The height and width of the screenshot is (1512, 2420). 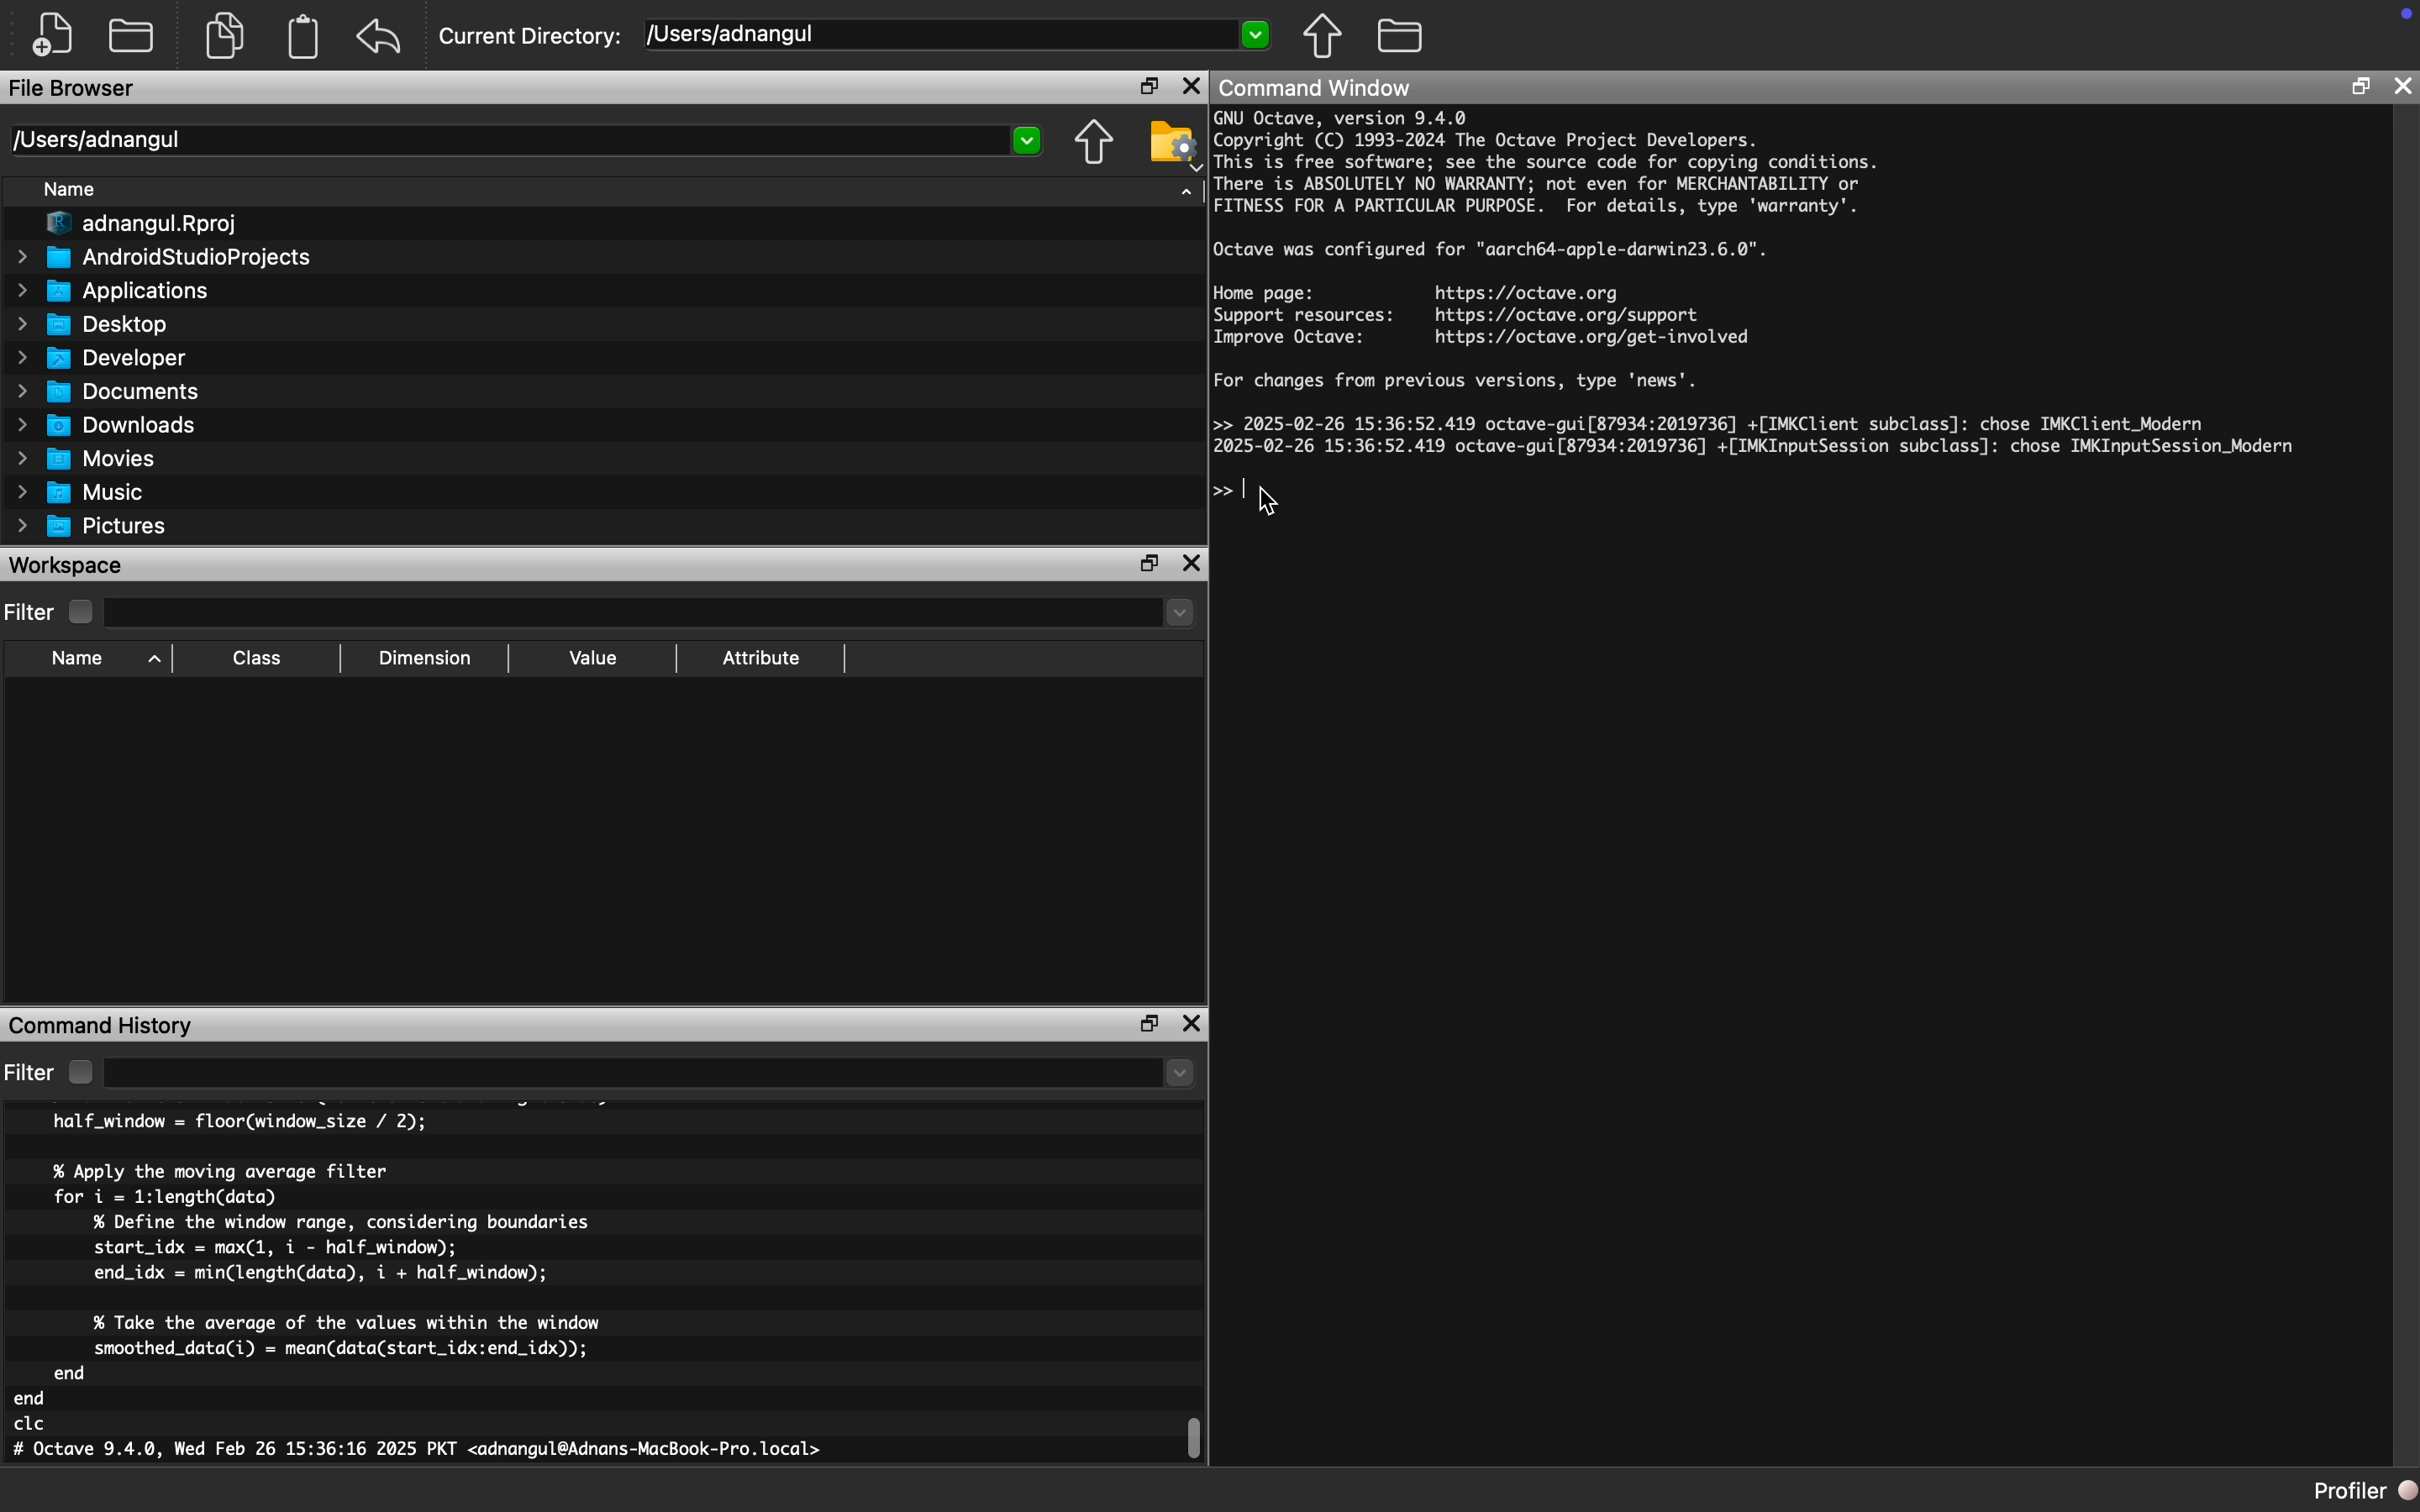 I want to click on Restore Down, so click(x=1152, y=1025).